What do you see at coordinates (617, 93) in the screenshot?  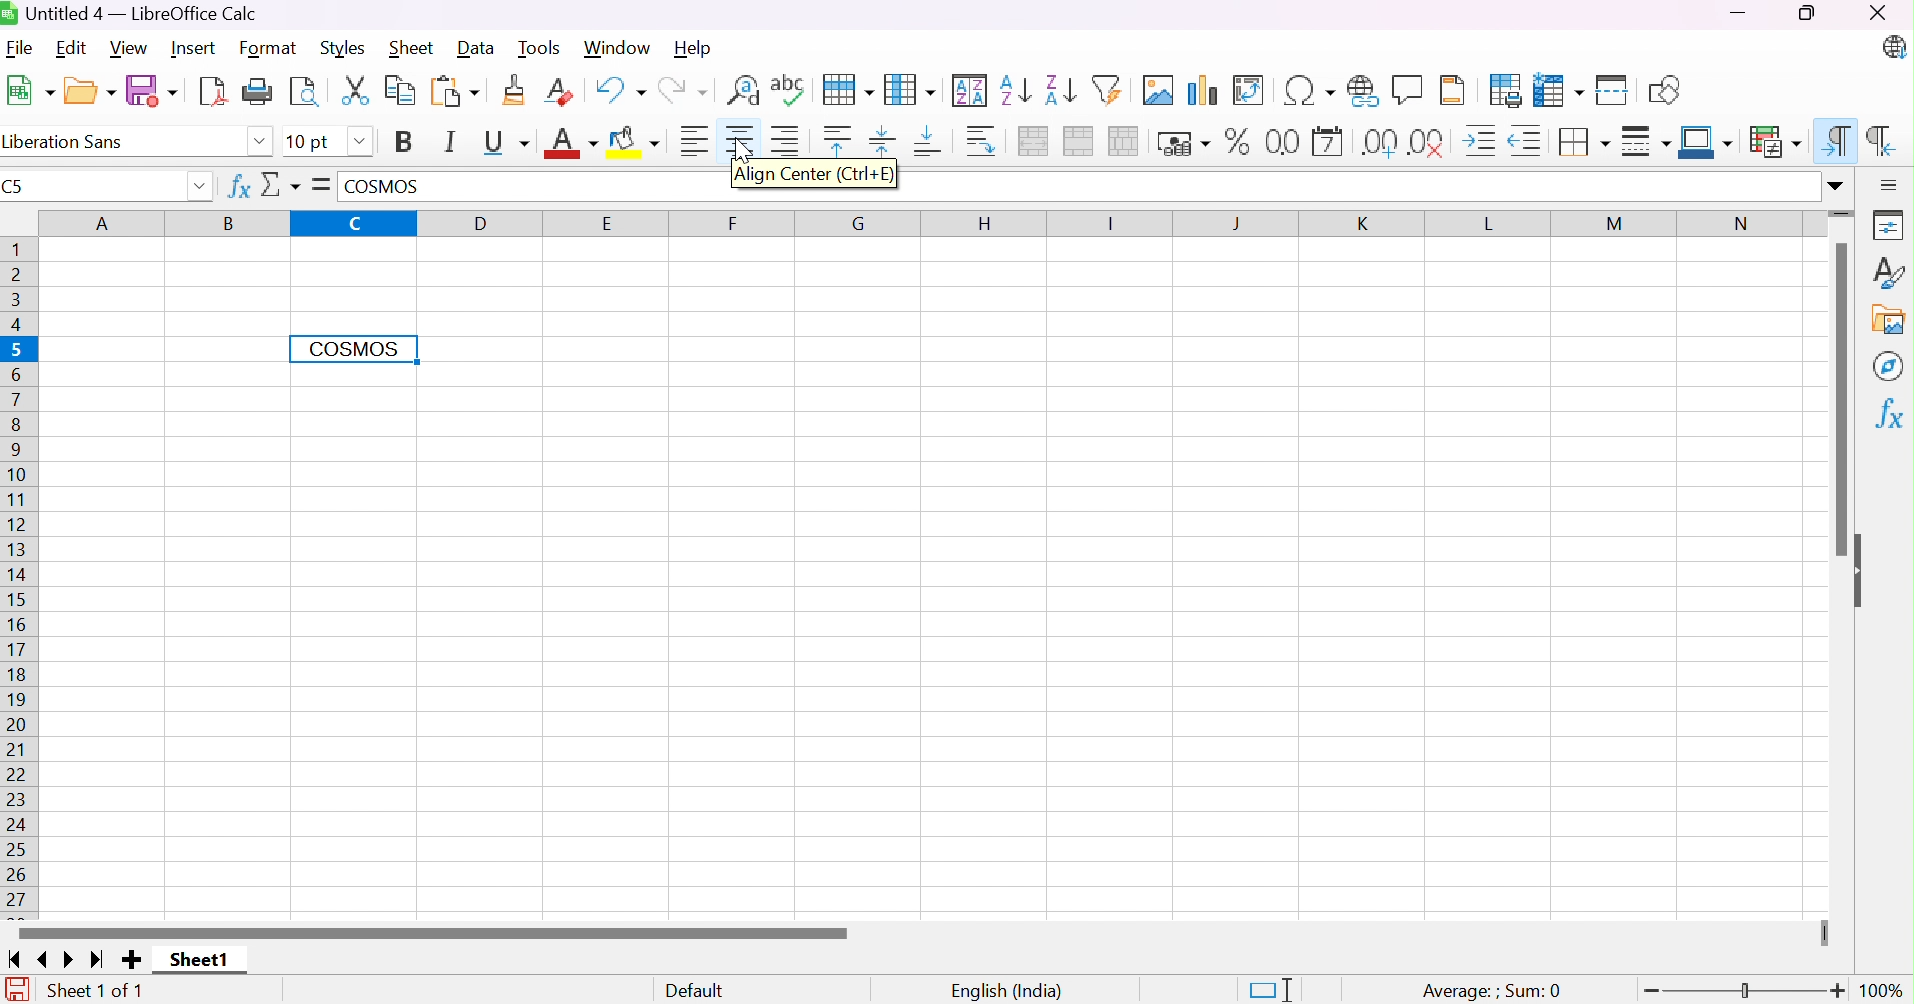 I see `Undo` at bounding box center [617, 93].